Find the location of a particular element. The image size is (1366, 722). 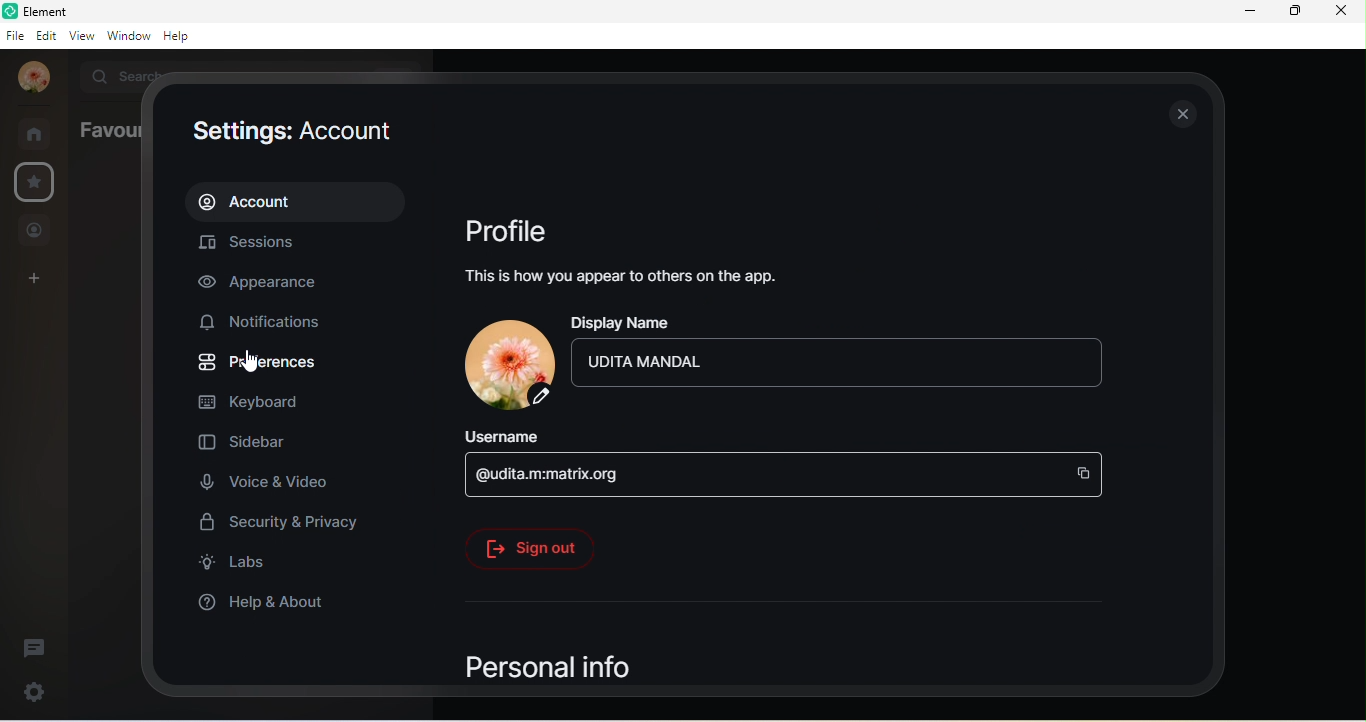

personal info is located at coordinates (554, 668).